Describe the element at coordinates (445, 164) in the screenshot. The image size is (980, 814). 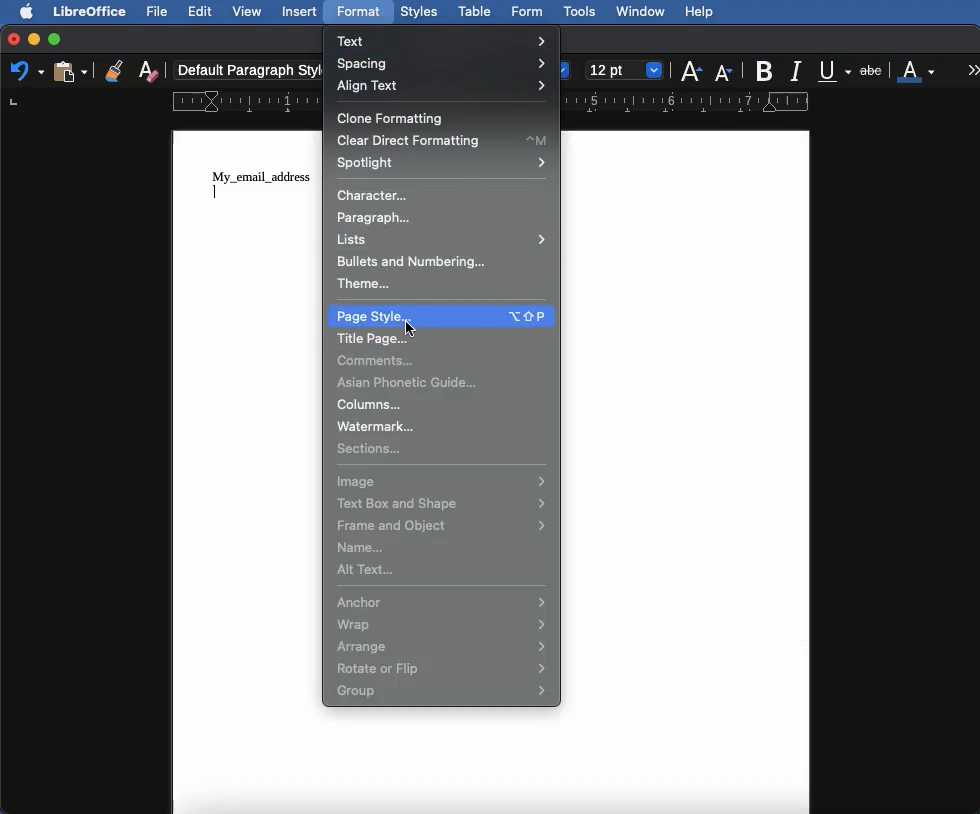
I see `Spotlight` at that location.